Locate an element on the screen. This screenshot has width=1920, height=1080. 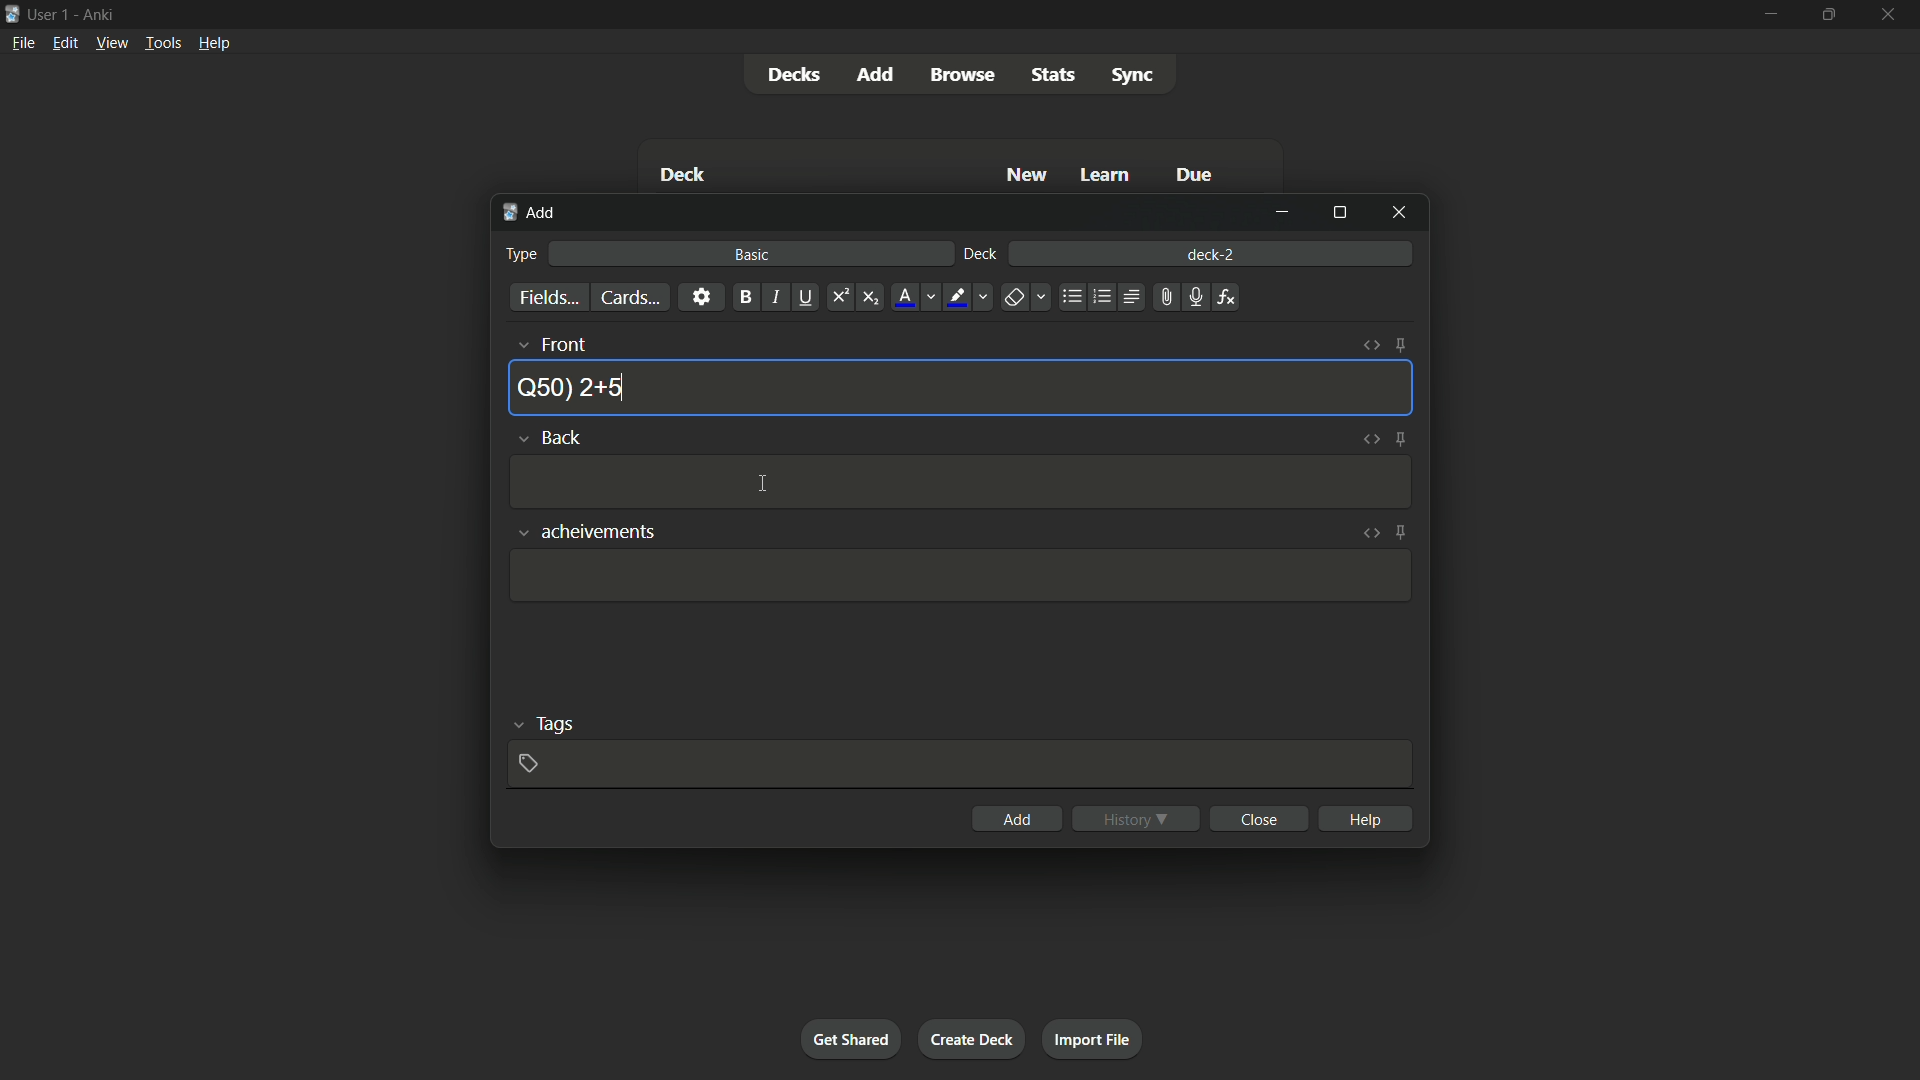
toggle html editor is located at coordinates (1369, 346).